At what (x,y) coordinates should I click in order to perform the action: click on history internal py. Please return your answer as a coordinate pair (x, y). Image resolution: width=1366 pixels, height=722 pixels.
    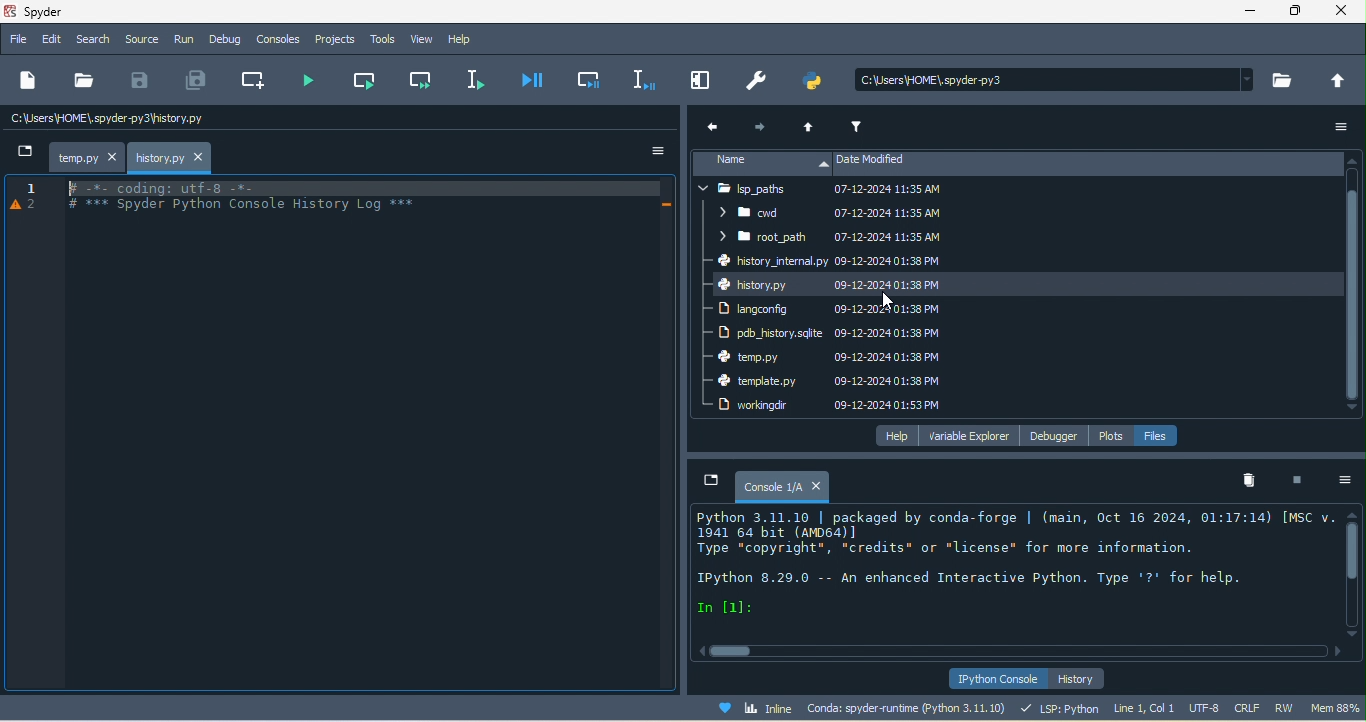
    Looking at the image, I should click on (765, 261).